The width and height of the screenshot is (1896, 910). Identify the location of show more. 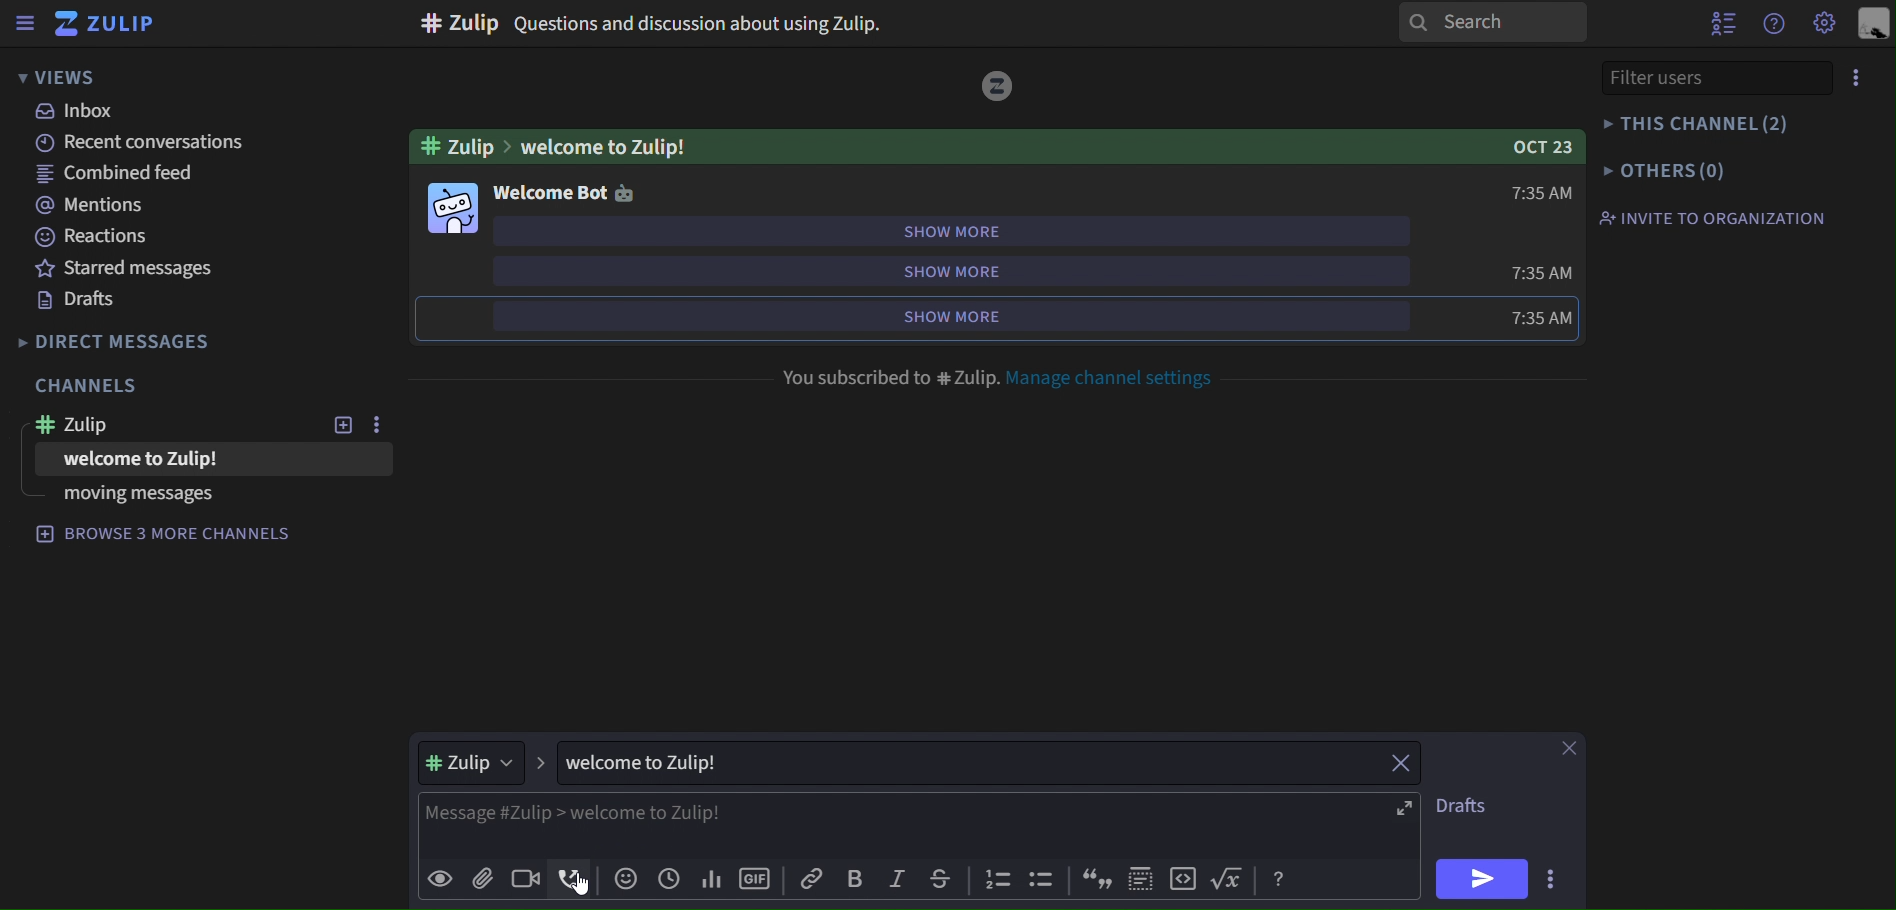
(991, 315).